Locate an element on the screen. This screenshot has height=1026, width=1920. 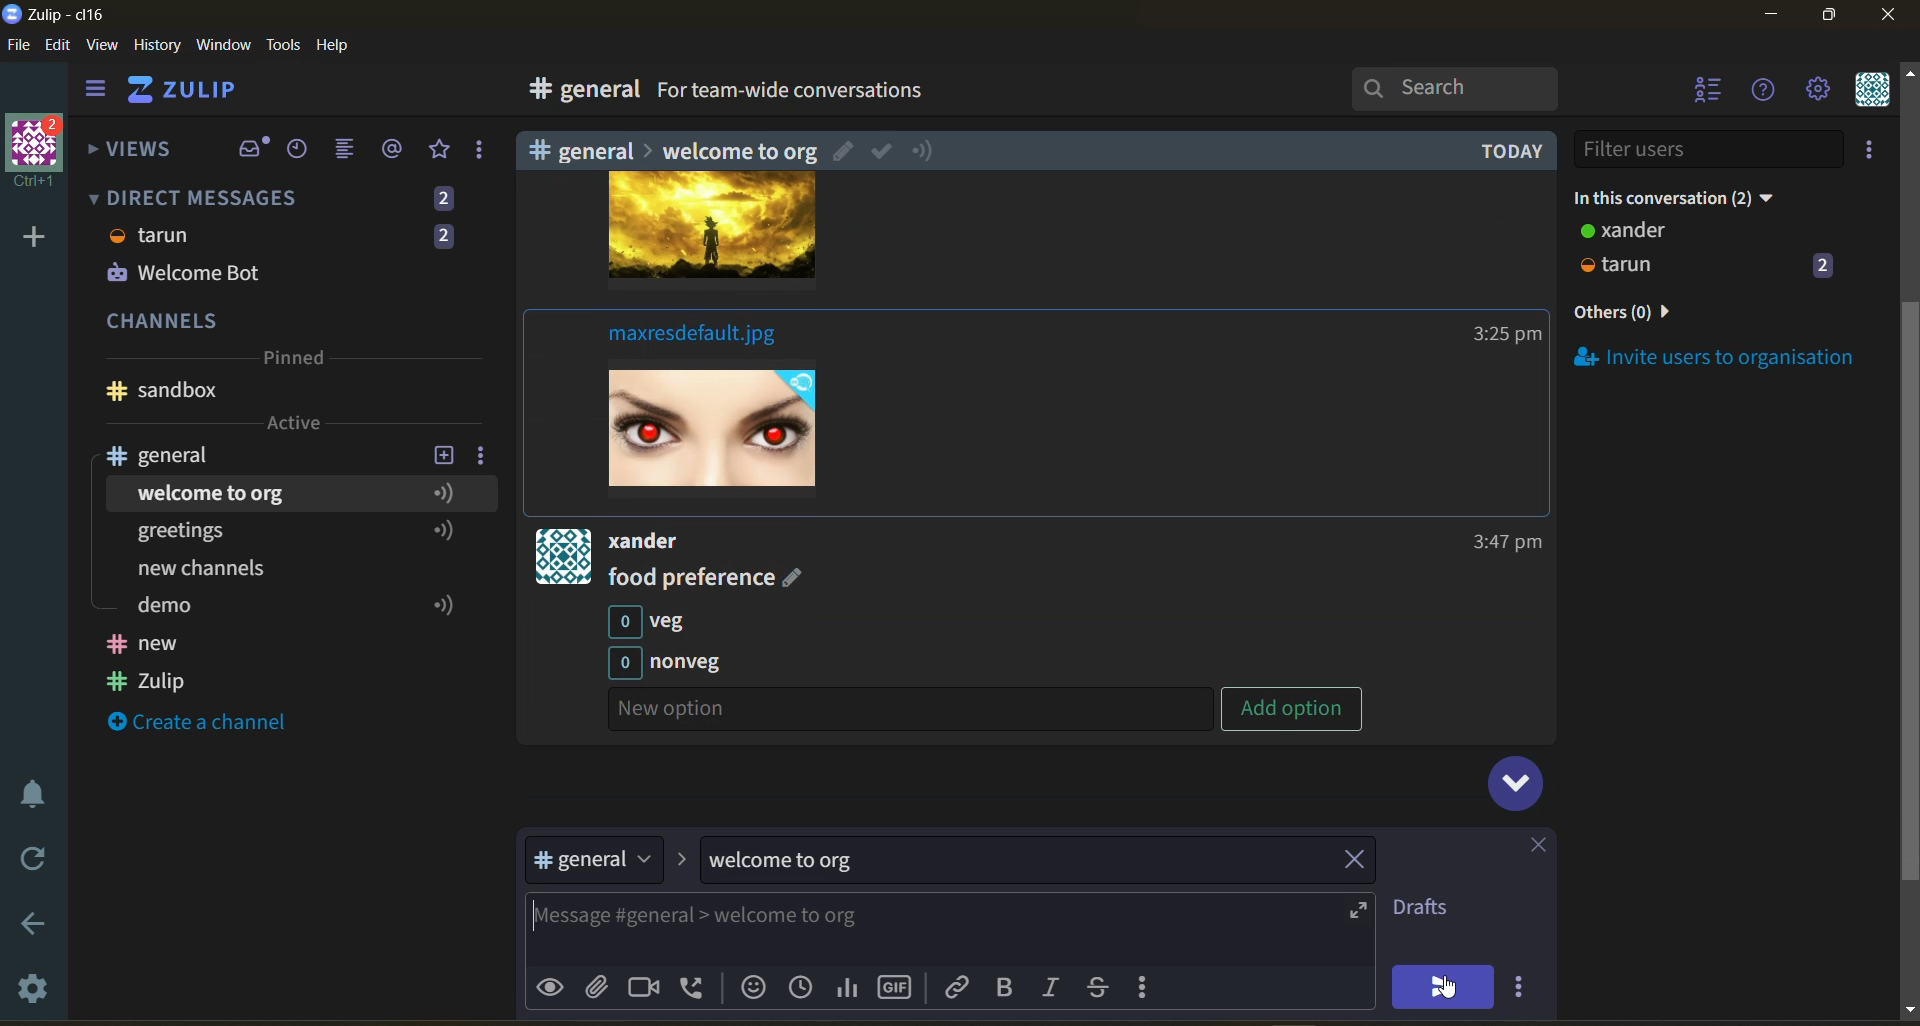
tools is located at coordinates (287, 43).